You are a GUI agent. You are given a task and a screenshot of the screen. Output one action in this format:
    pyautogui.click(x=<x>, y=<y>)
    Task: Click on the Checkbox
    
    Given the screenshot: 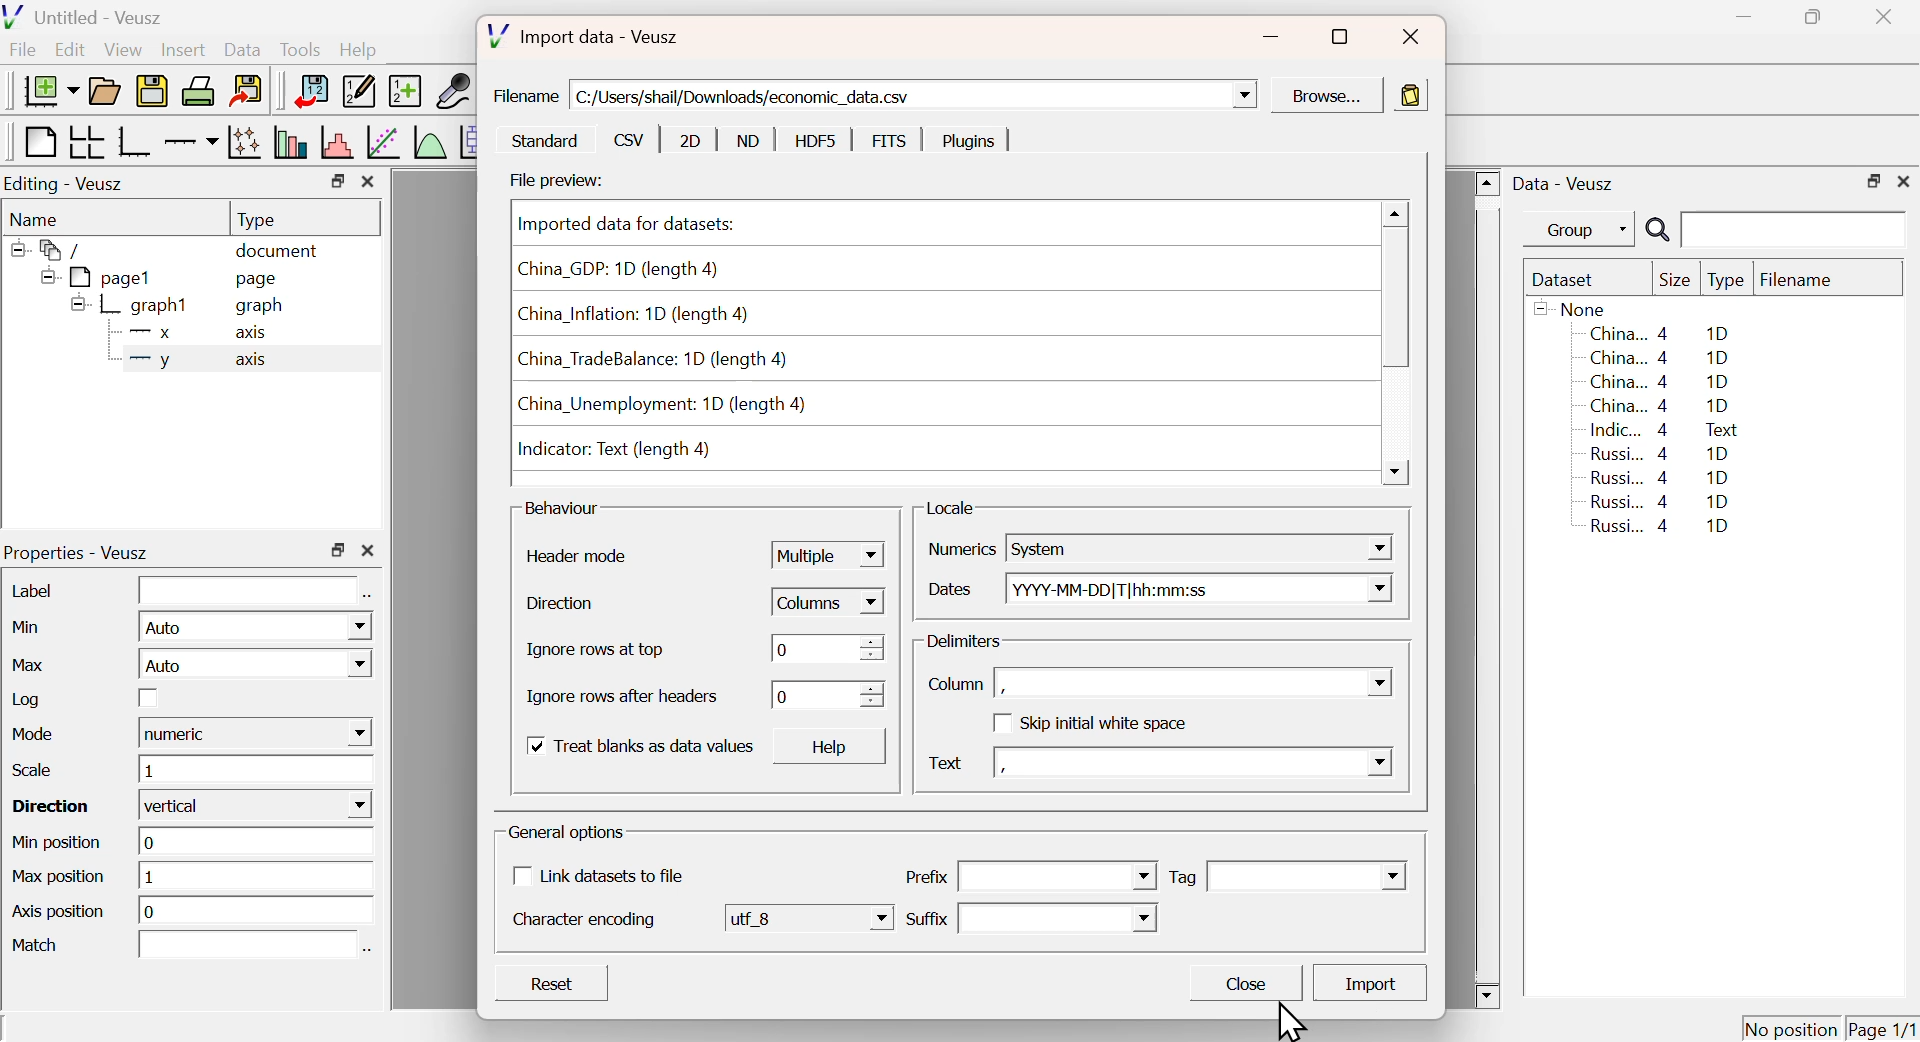 What is the action you would take?
    pyautogui.click(x=148, y=698)
    